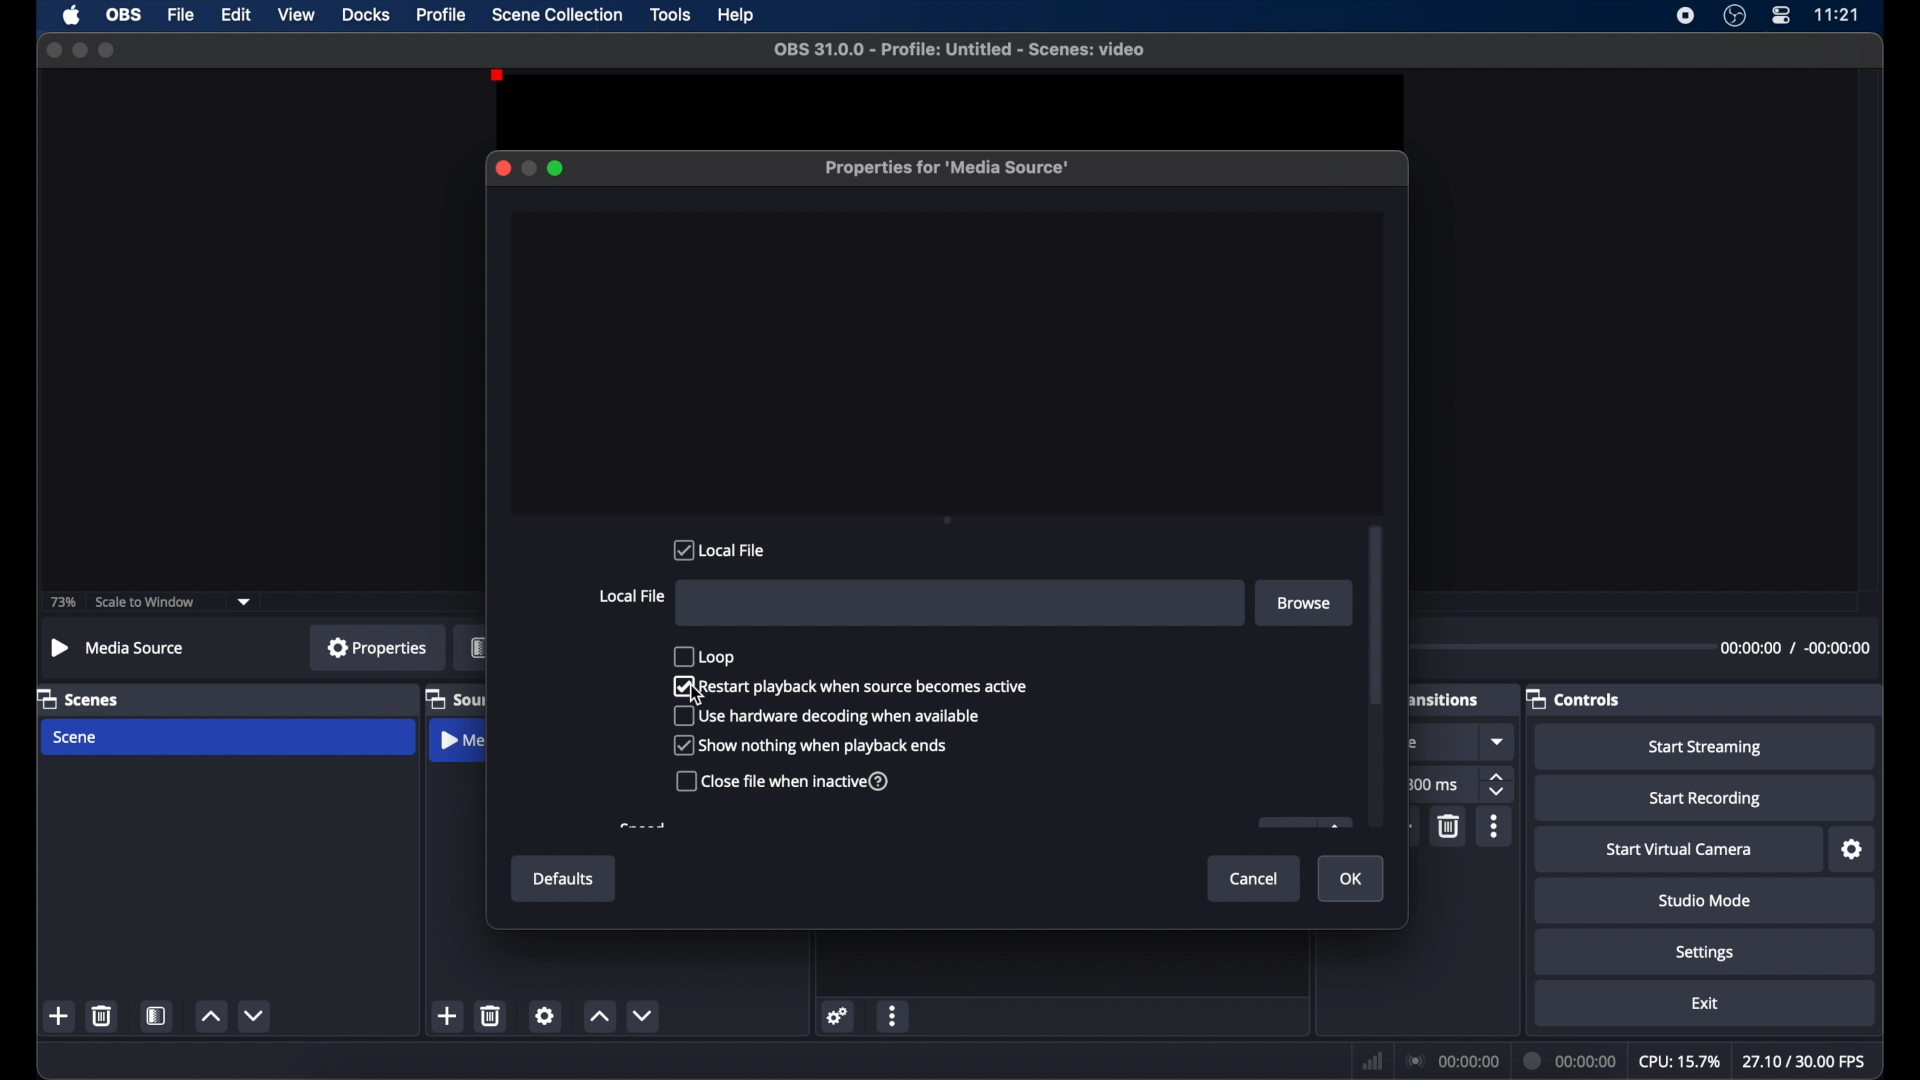  Describe the element at coordinates (1494, 826) in the screenshot. I see `more options` at that location.